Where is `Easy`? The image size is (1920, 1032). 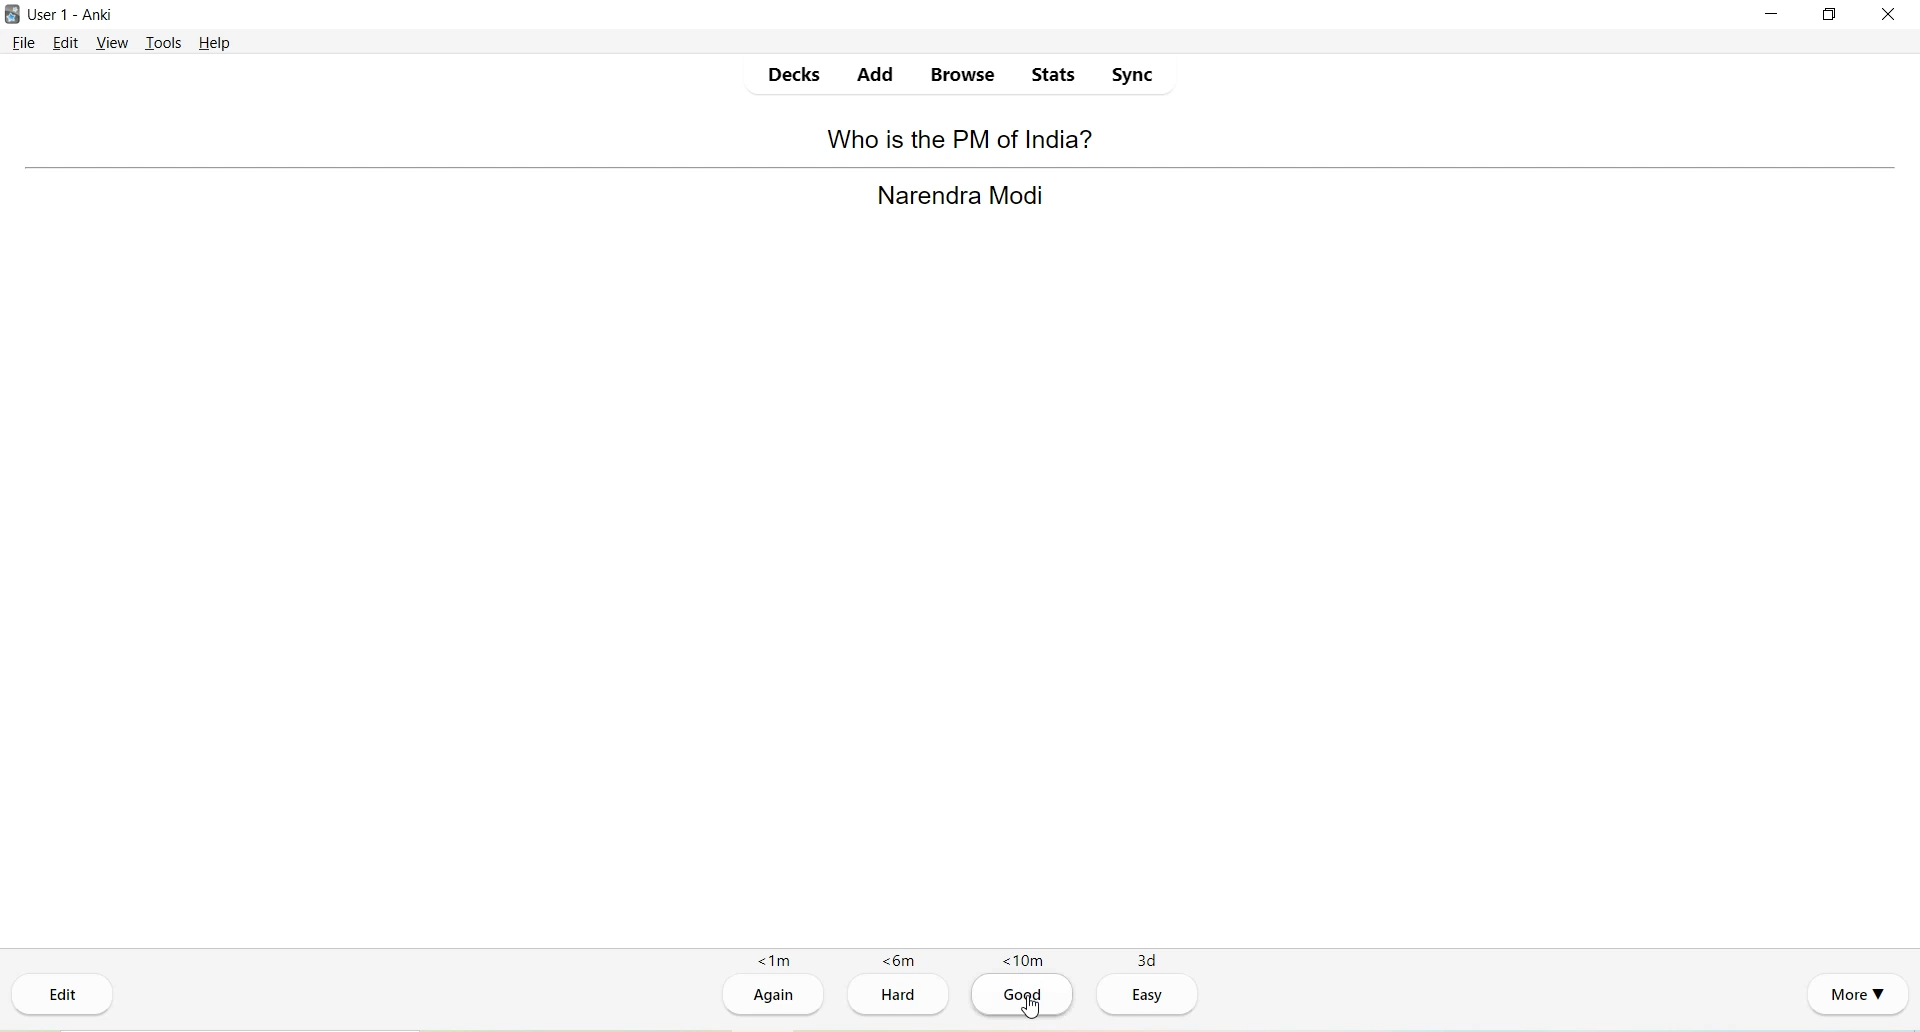 Easy is located at coordinates (1146, 999).